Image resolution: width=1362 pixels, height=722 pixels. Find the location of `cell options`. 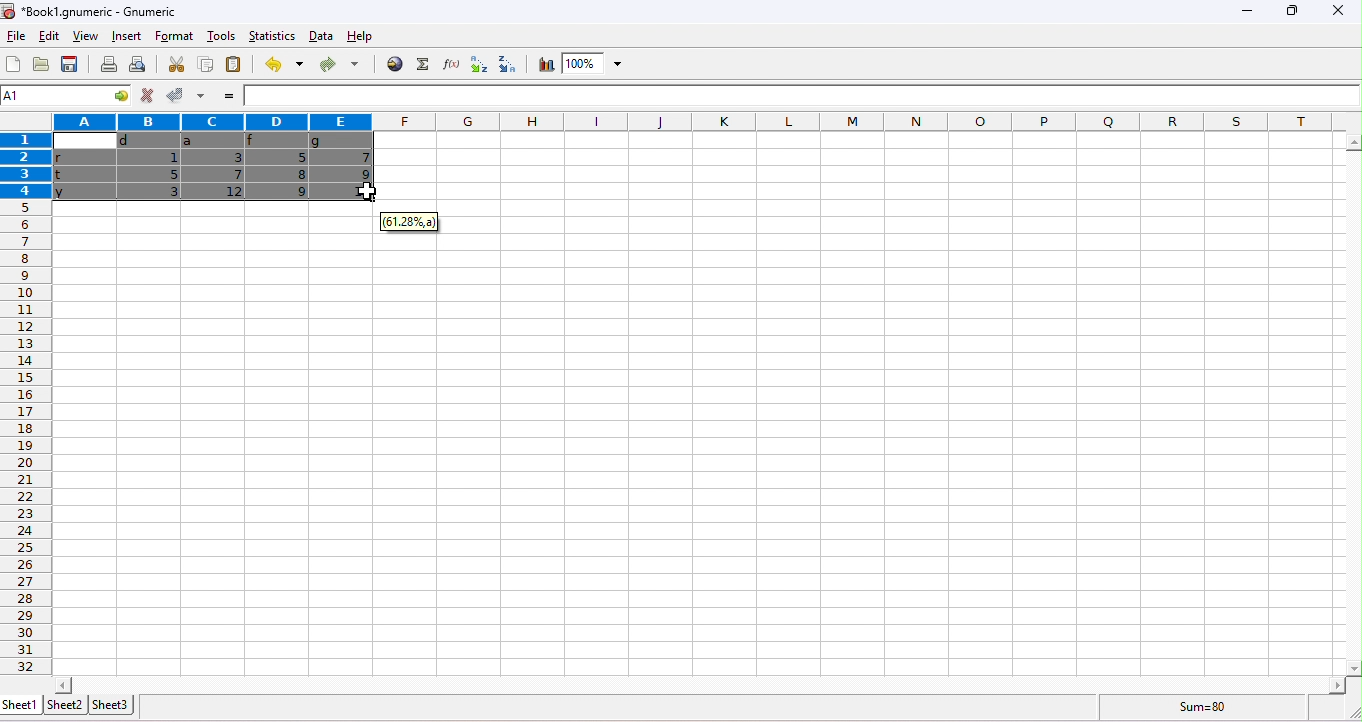

cell options is located at coordinates (117, 96).